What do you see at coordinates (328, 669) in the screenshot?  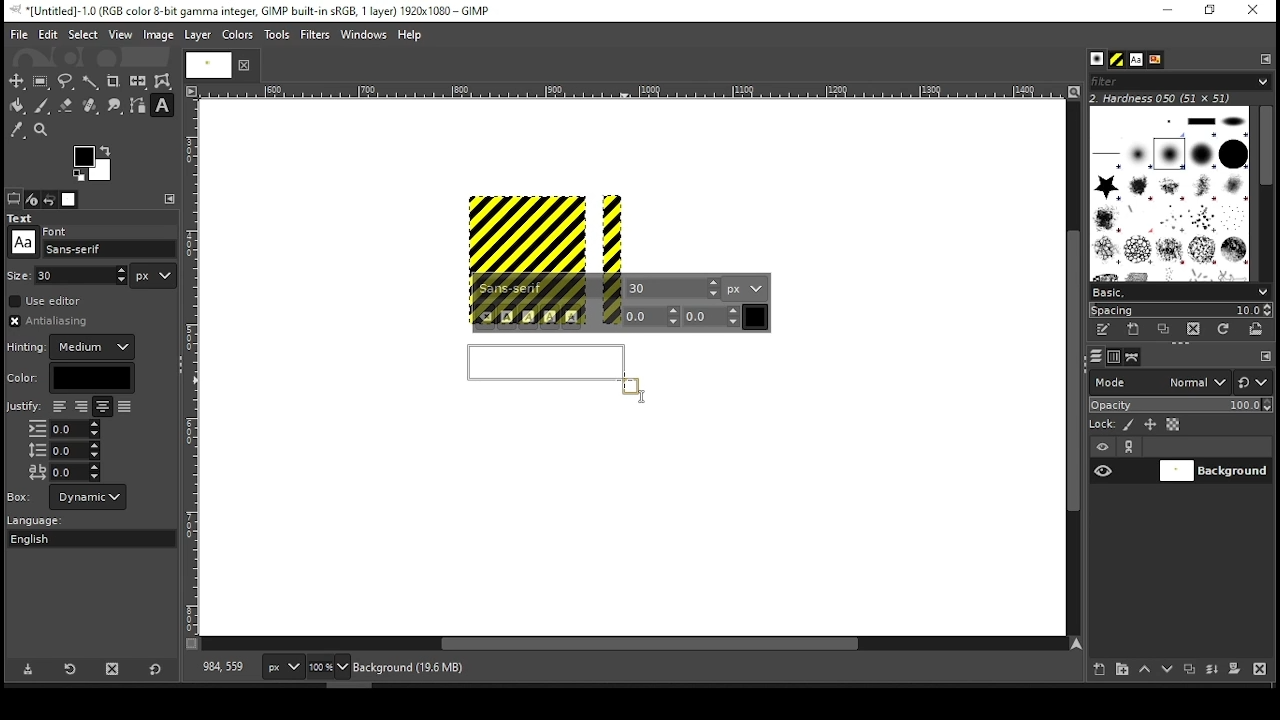 I see `zoom level` at bounding box center [328, 669].